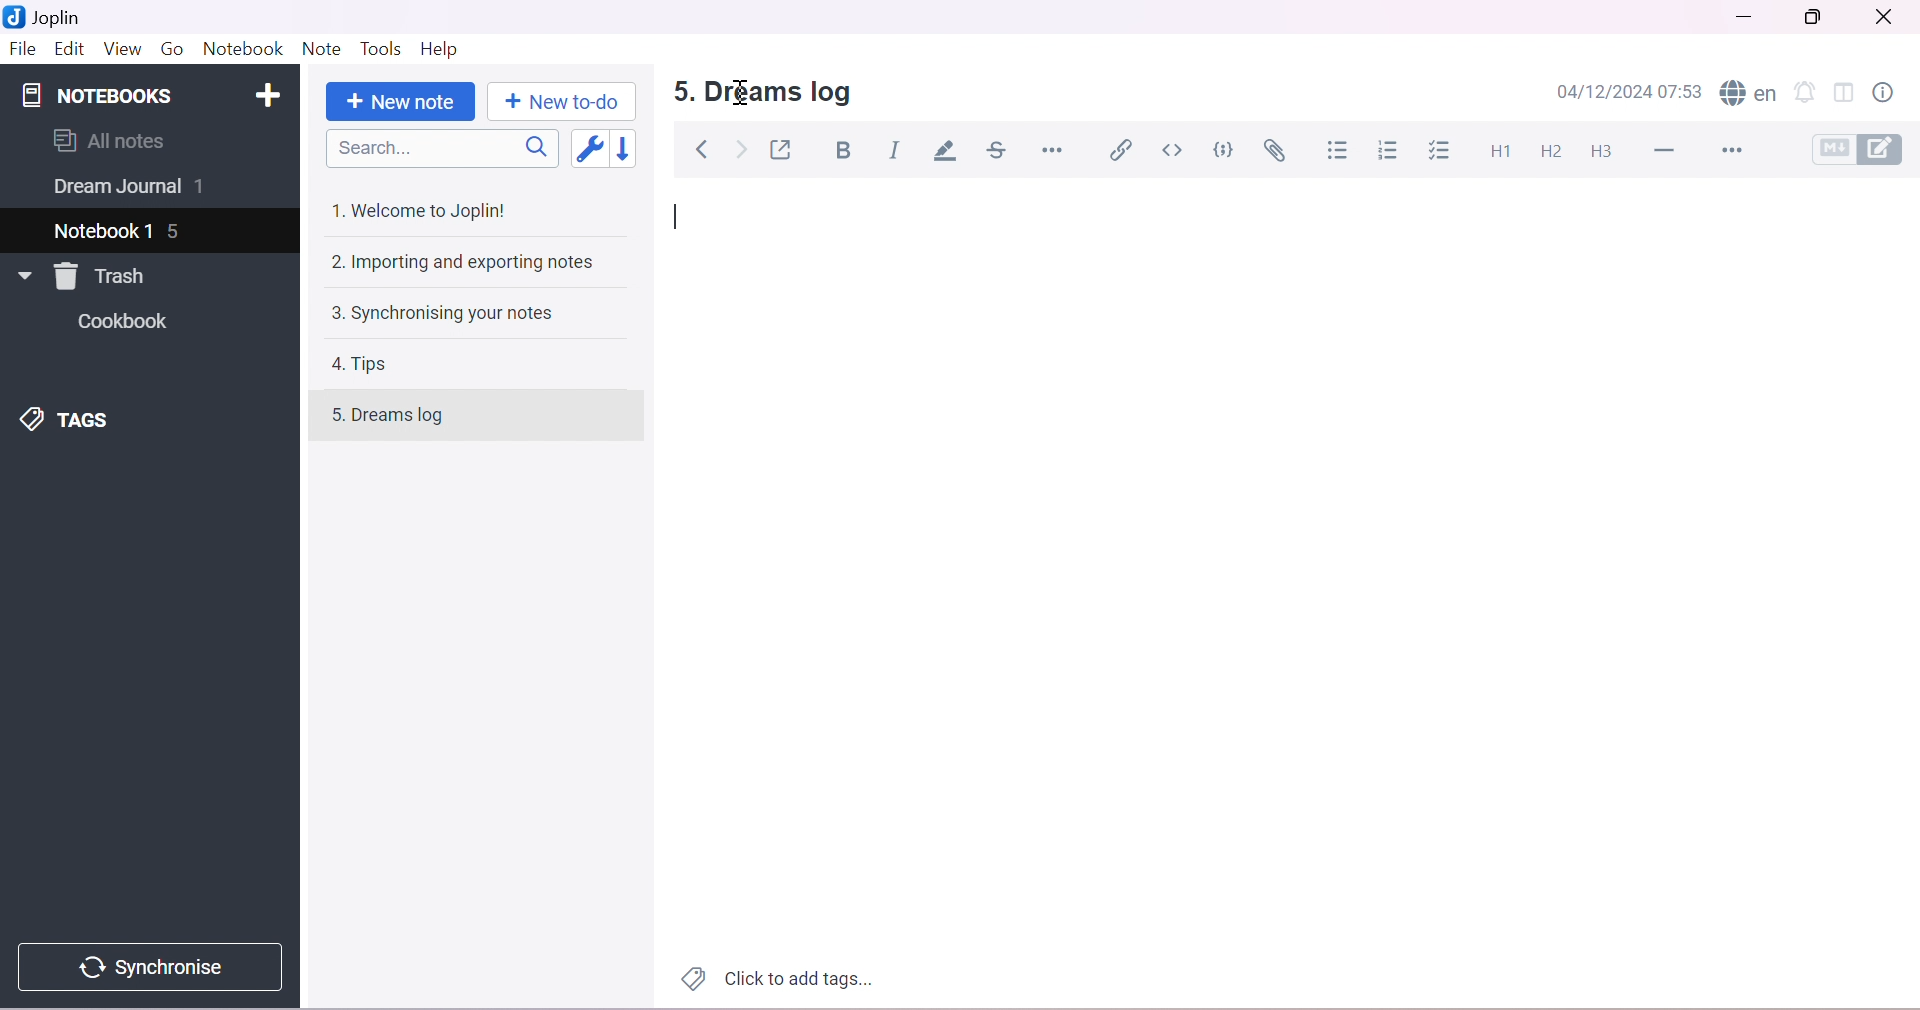  Describe the element at coordinates (179, 233) in the screenshot. I see `5` at that location.